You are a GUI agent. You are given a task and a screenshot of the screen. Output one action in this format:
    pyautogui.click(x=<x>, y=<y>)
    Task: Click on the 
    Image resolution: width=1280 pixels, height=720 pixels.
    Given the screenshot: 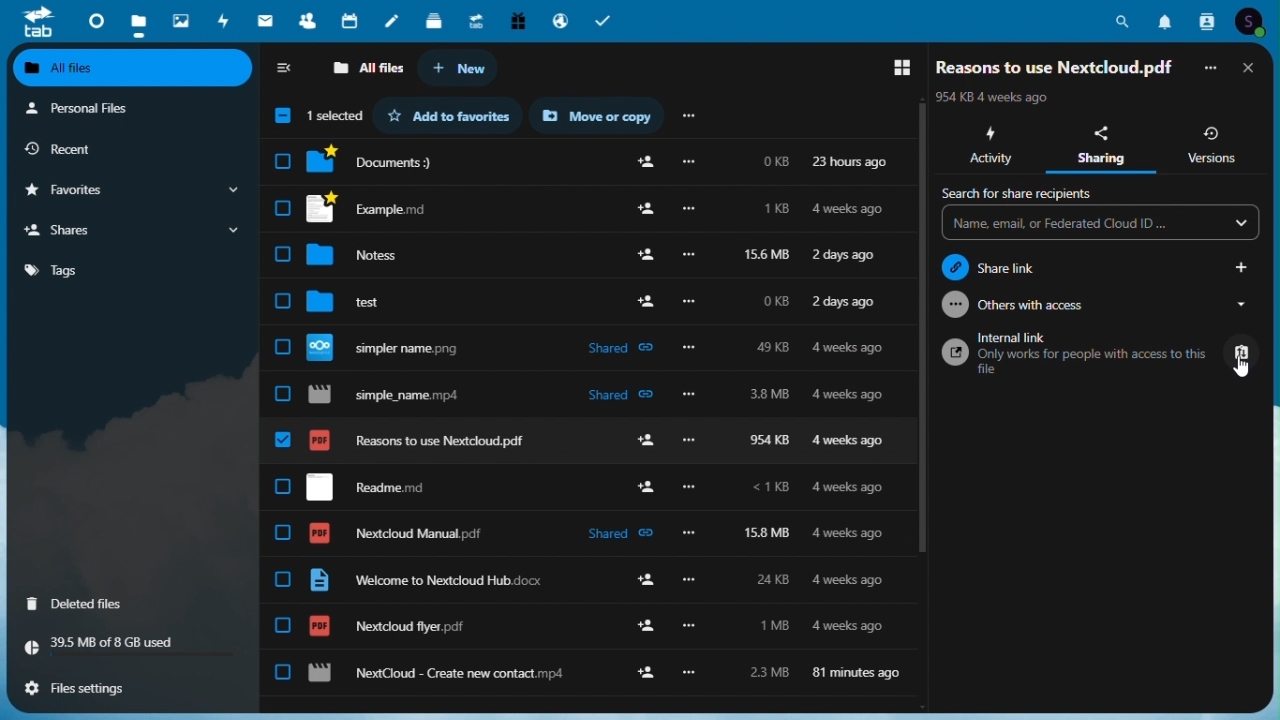 What is the action you would take?
    pyautogui.click(x=639, y=303)
    